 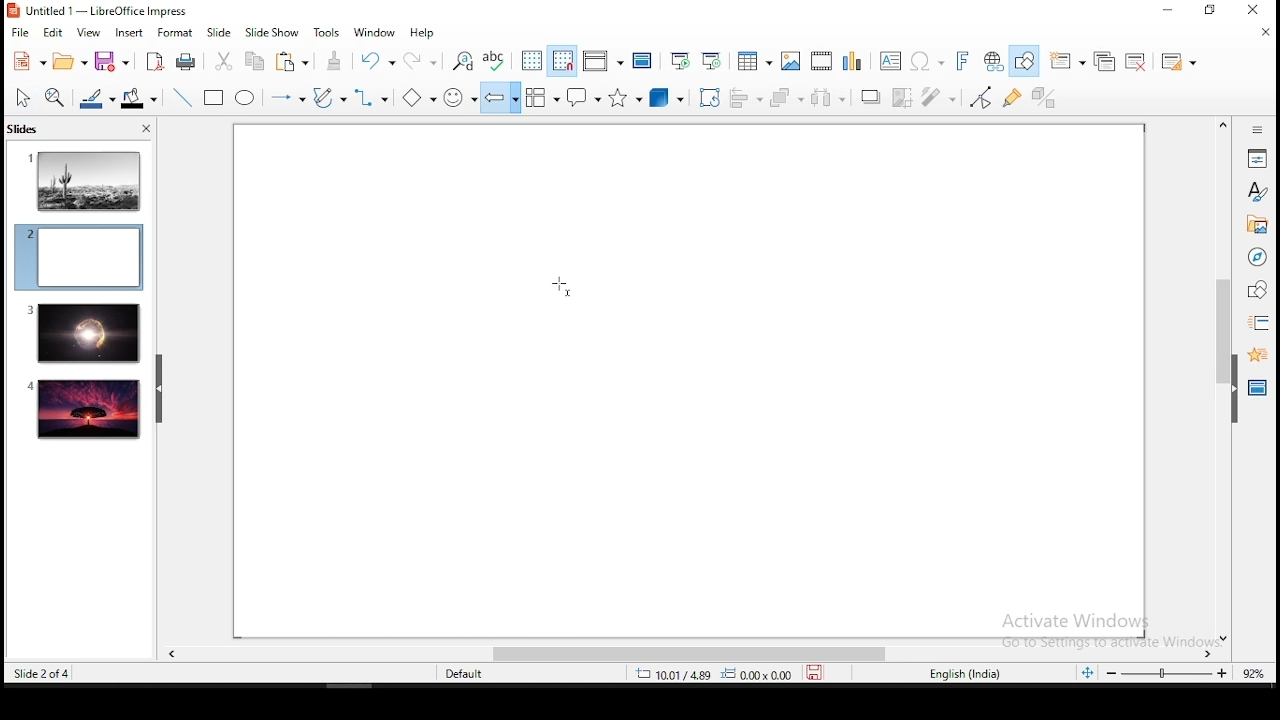 What do you see at coordinates (215, 99) in the screenshot?
I see `rectangle` at bounding box center [215, 99].